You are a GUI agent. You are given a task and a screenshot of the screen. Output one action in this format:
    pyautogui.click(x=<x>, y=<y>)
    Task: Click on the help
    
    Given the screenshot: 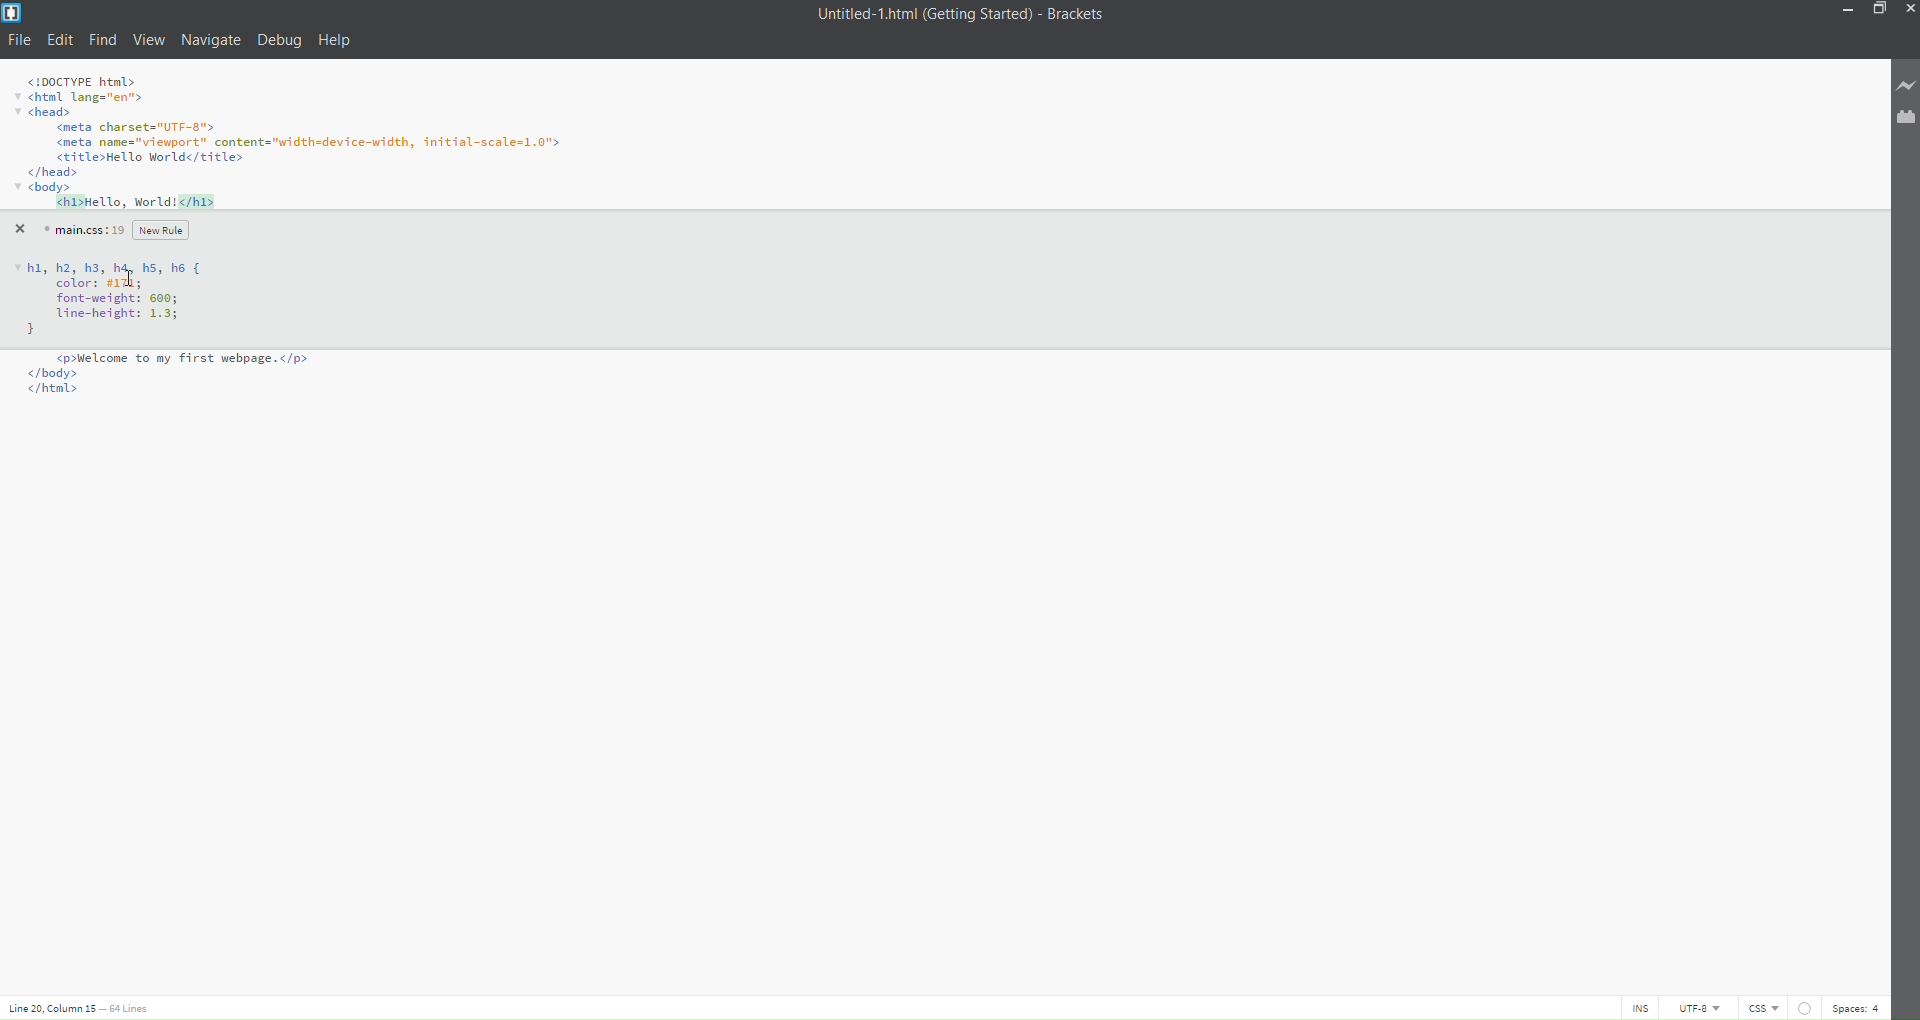 What is the action you would take?
    pyautogui.click(x=338, y=41)
    